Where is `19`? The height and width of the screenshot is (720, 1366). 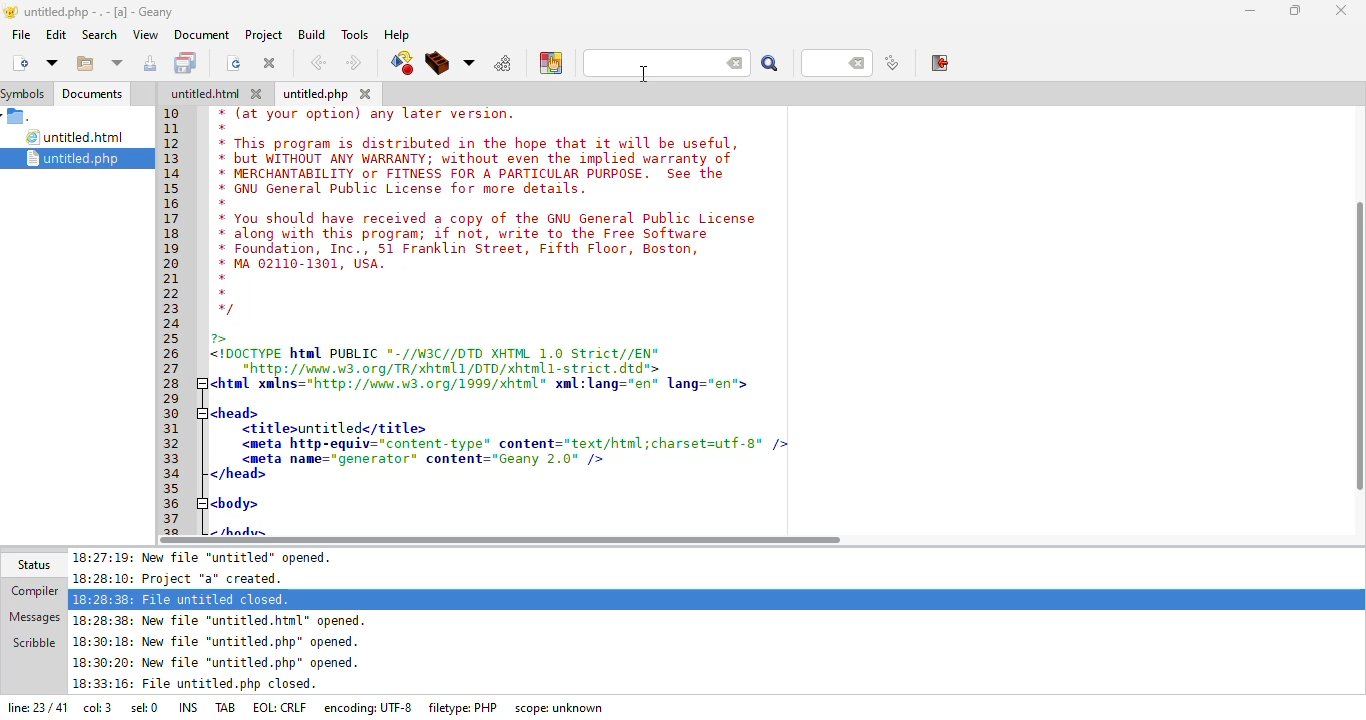 19 is located at coordinates (174, 247).